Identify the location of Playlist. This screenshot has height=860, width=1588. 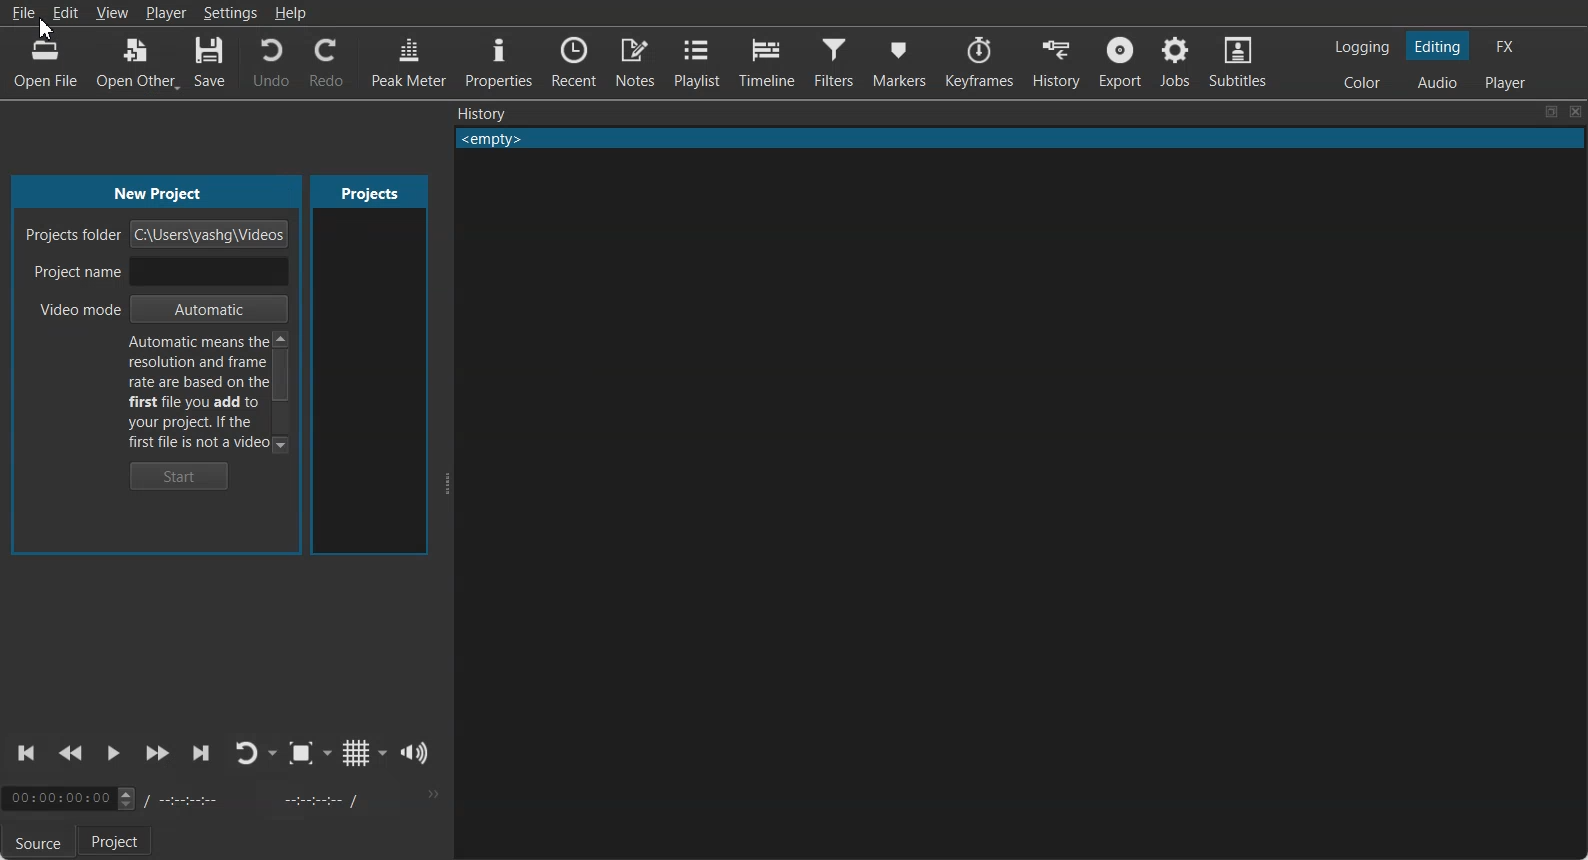
(696, 61).